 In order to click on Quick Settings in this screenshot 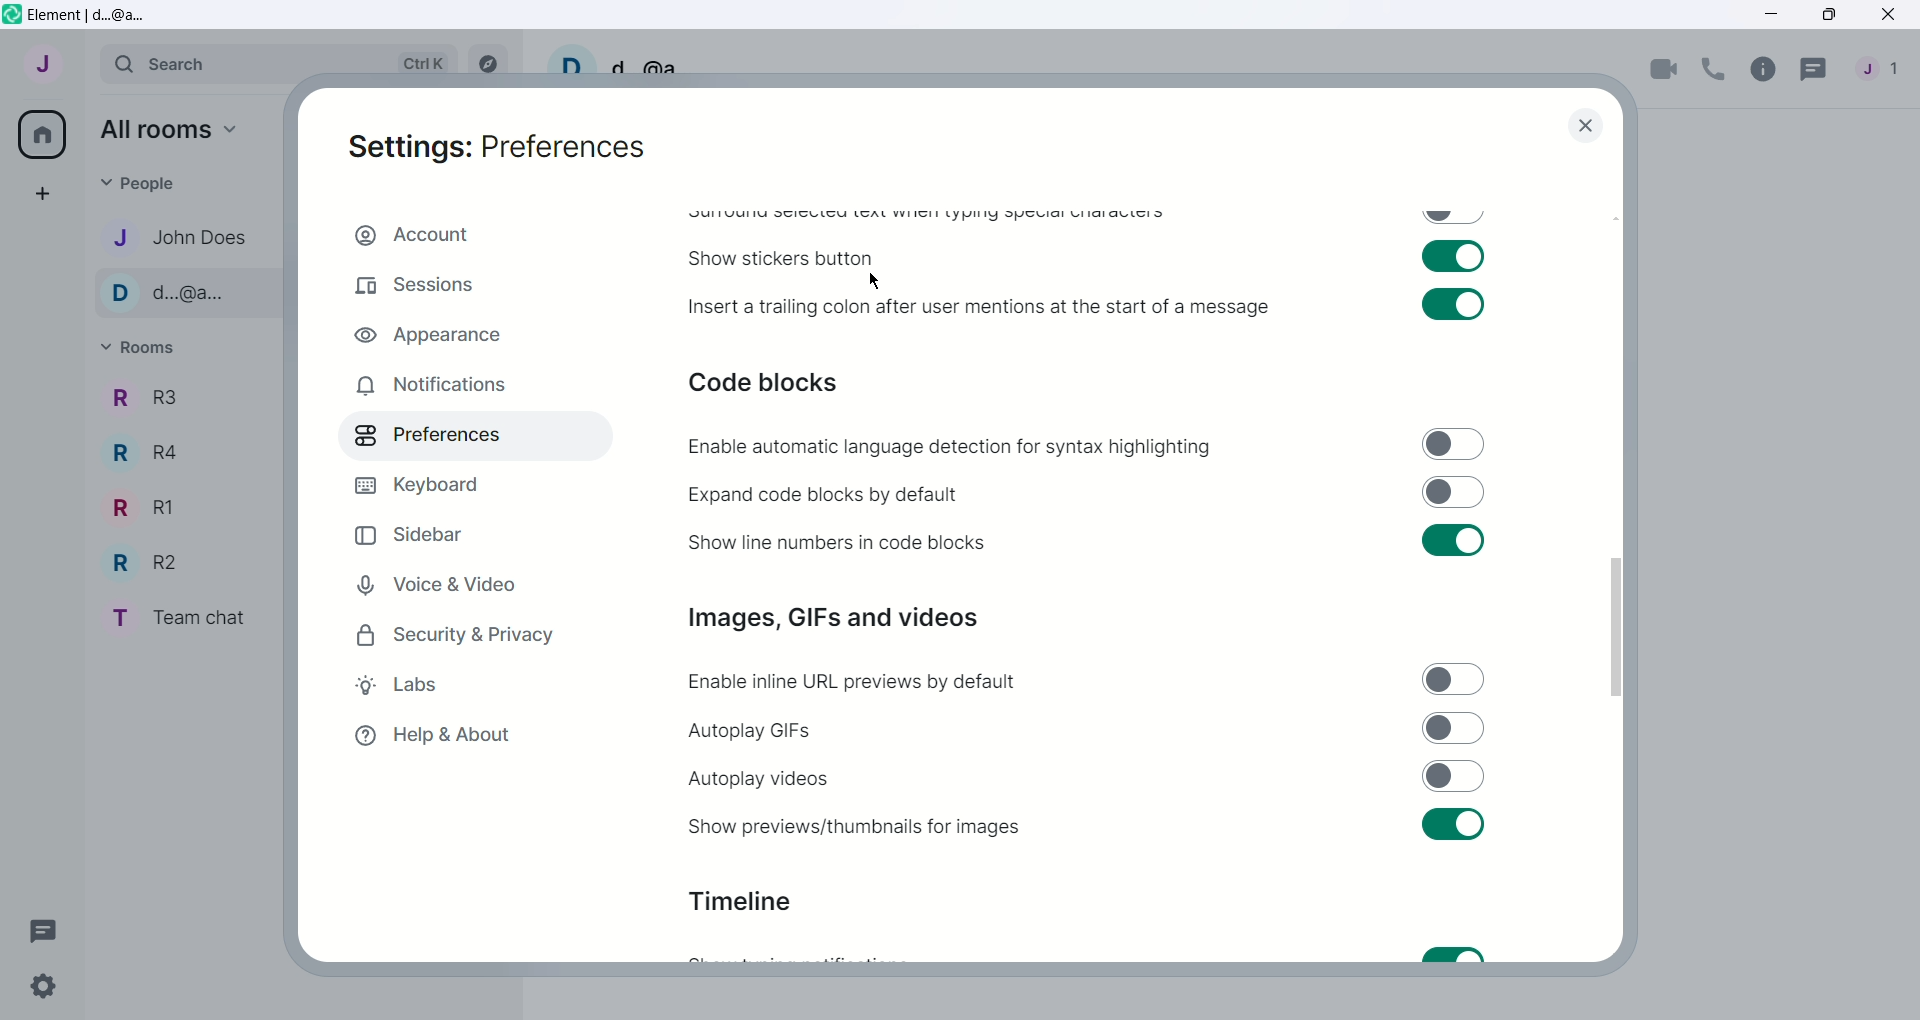, I will do `click(43, 987)`.